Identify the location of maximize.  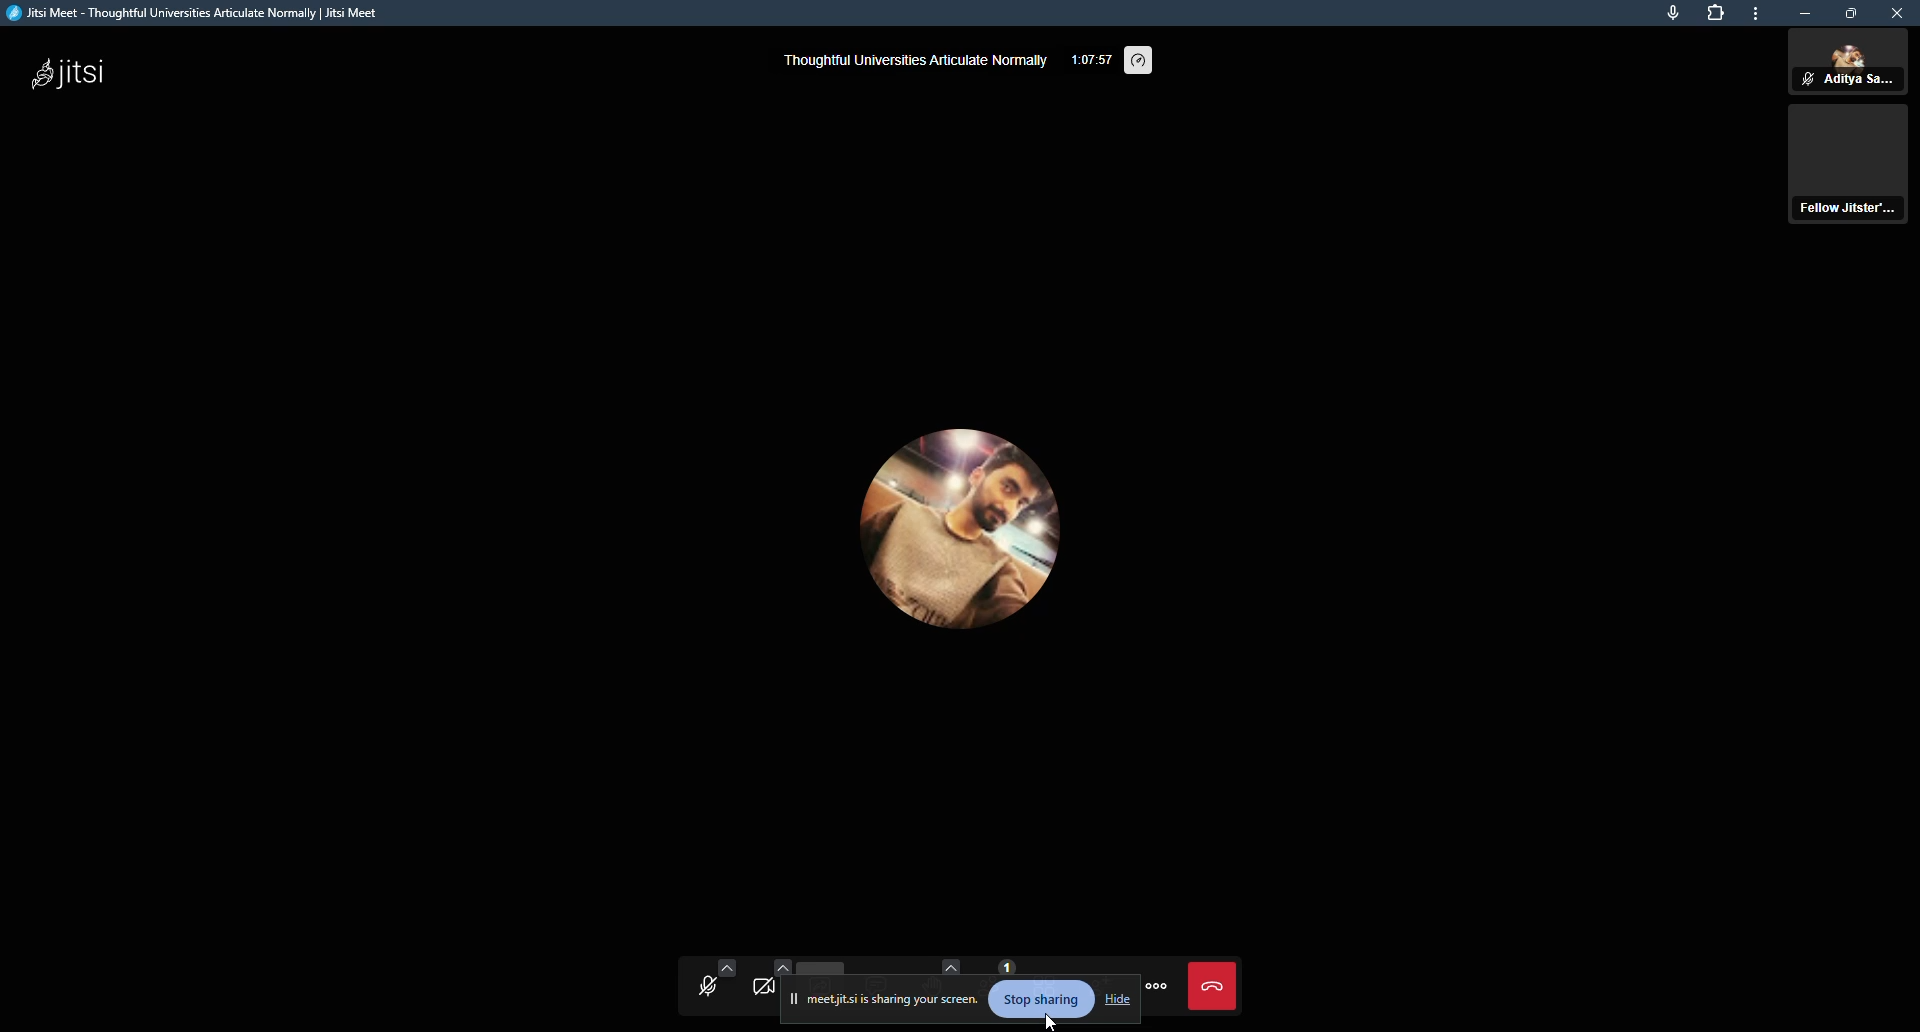
(1852, 13).